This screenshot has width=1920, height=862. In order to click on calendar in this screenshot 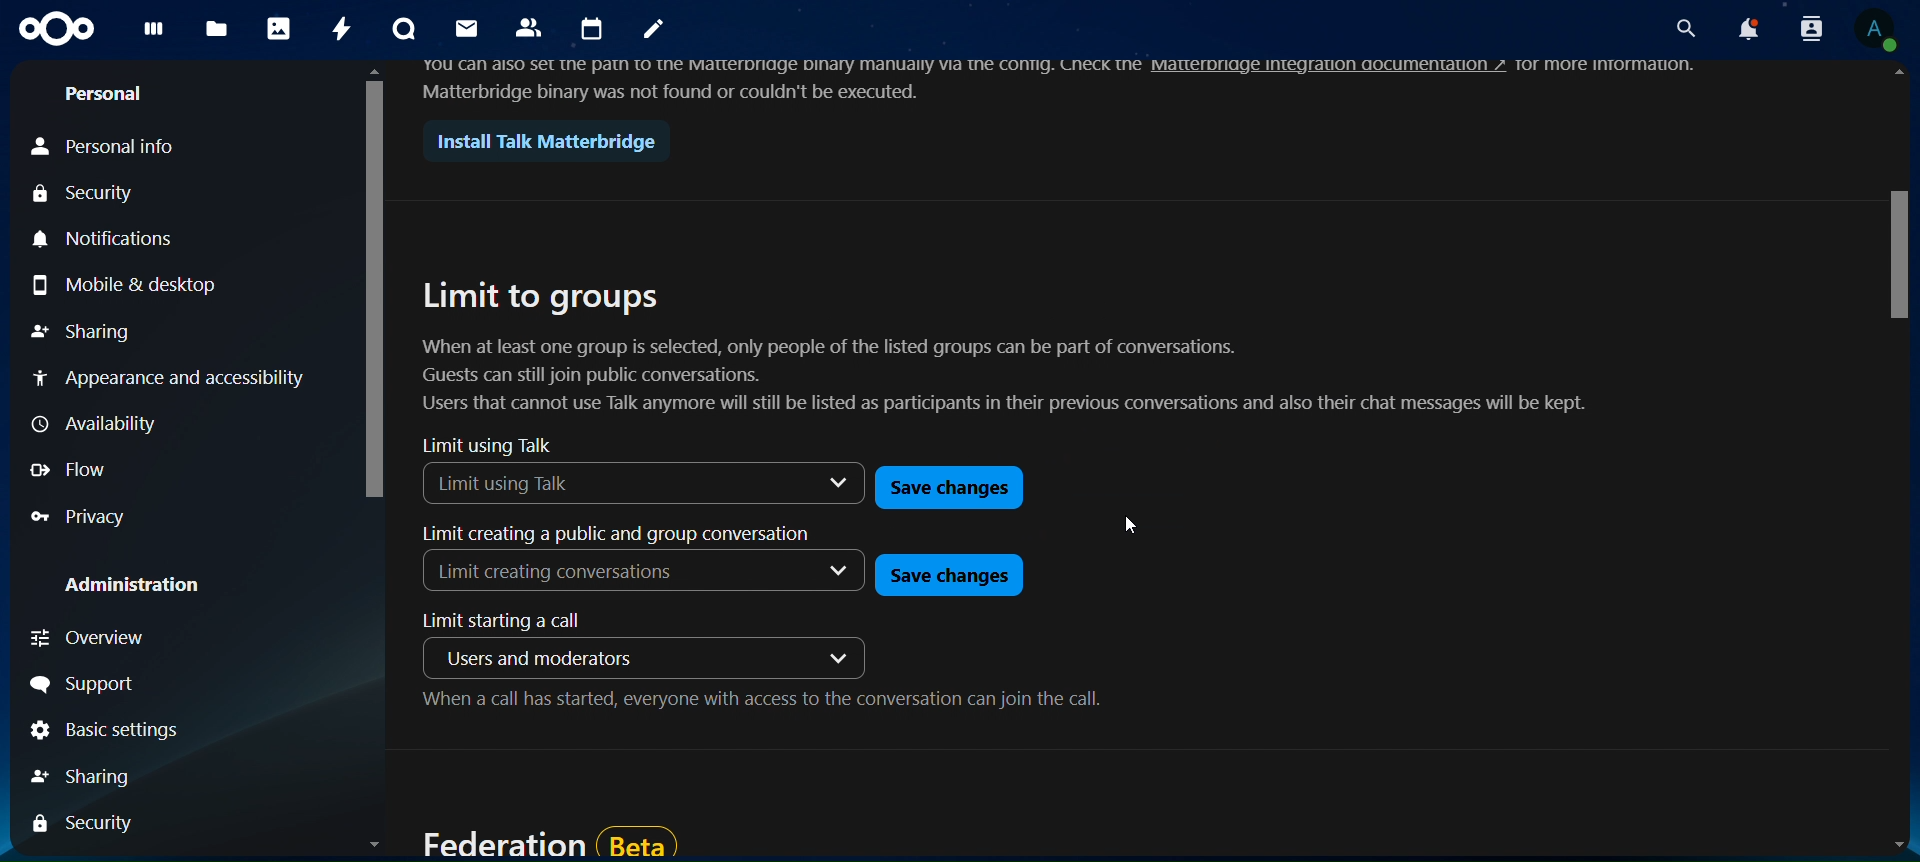, I will do `click(595, 30)`.